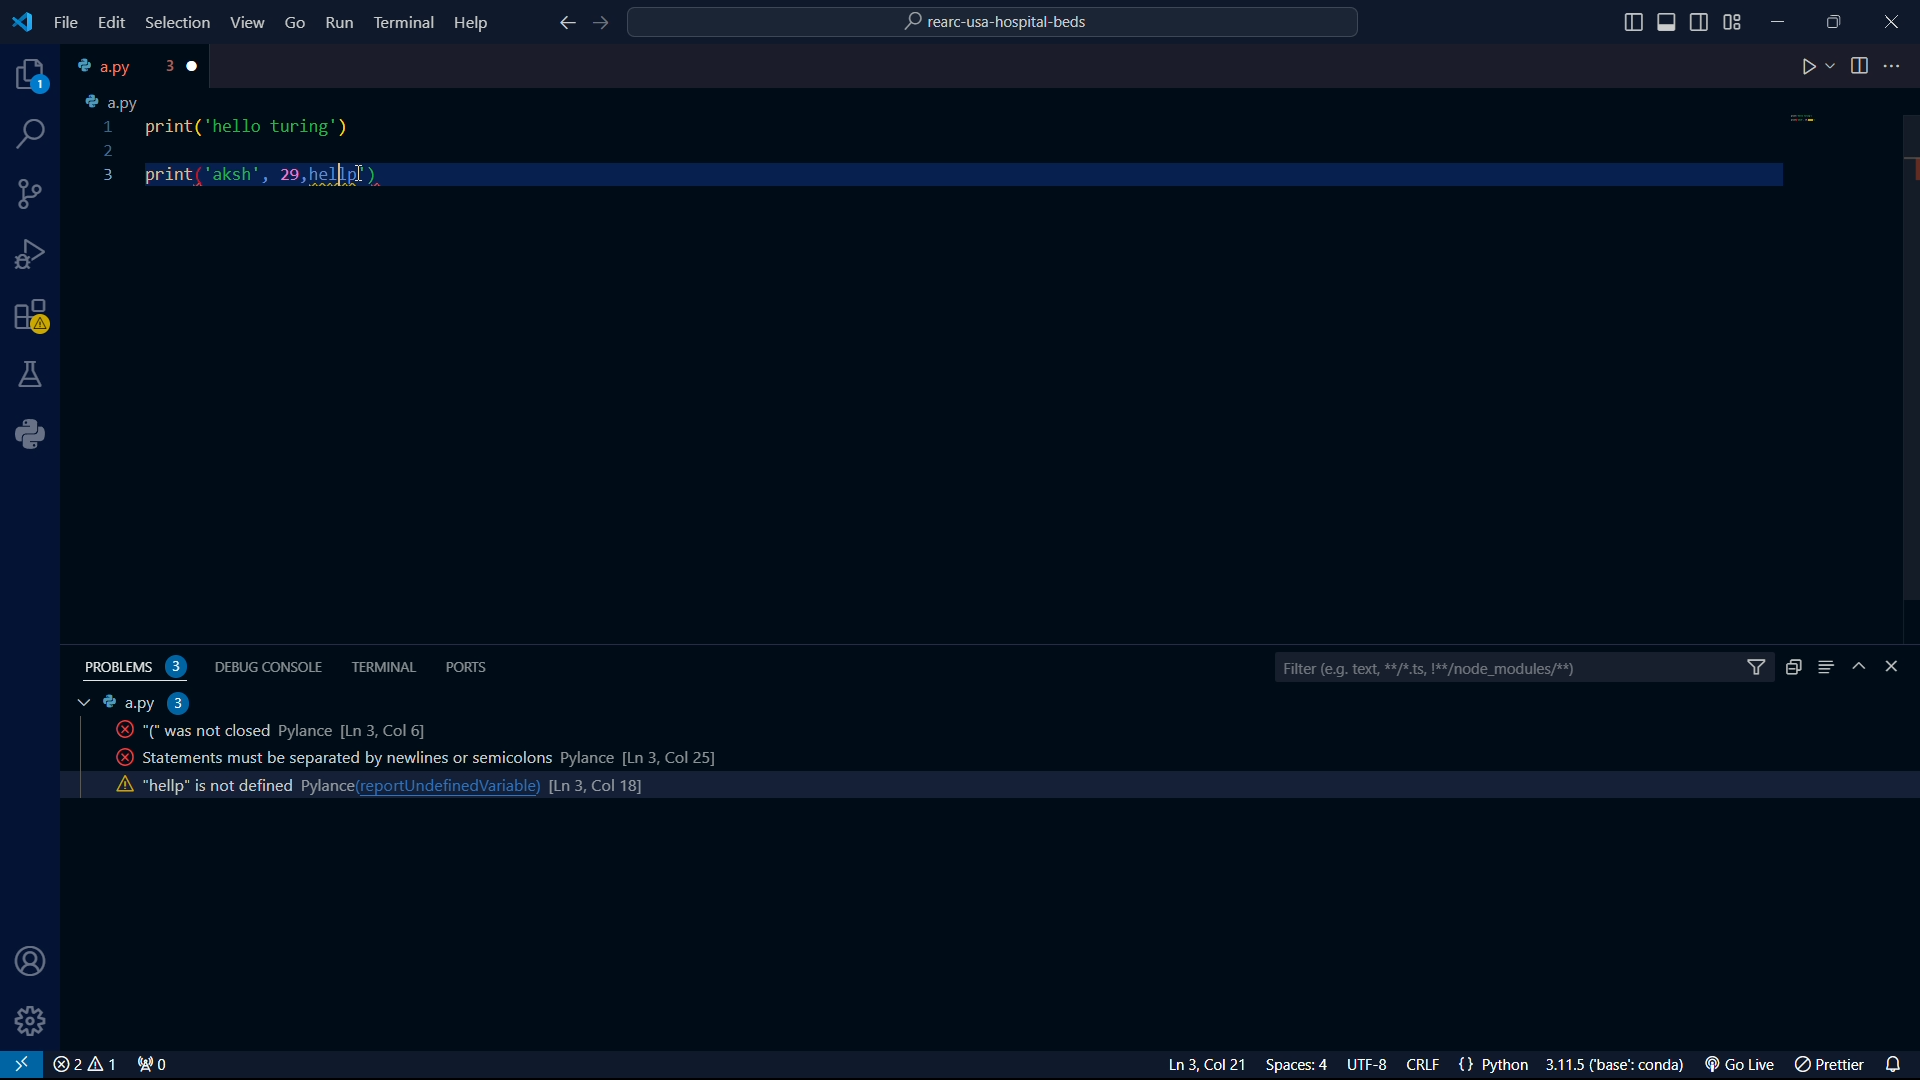  What do you see at coordinates (110, 22) in the screenshot?
I see `edit` at bounding box center [110, 22].